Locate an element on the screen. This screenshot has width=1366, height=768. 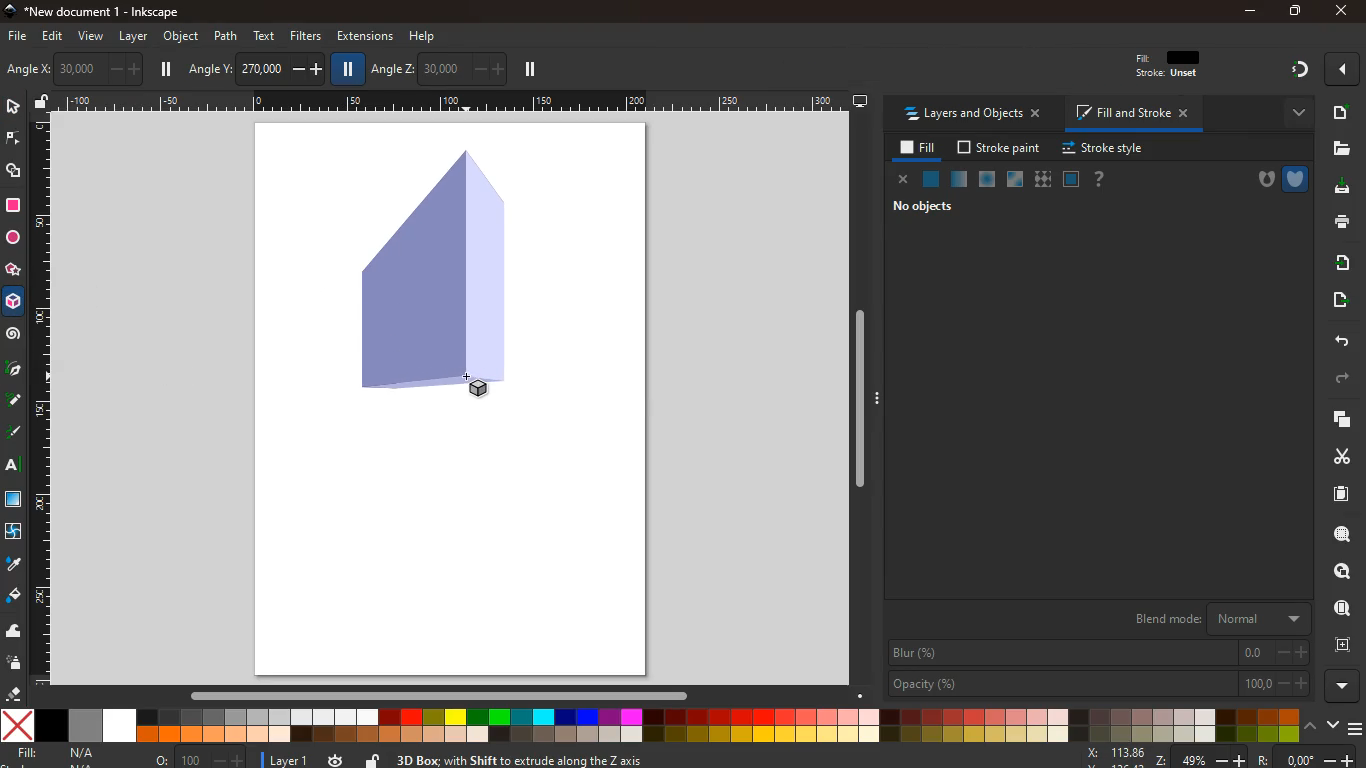
Expand is located at coordinates (879, 397).